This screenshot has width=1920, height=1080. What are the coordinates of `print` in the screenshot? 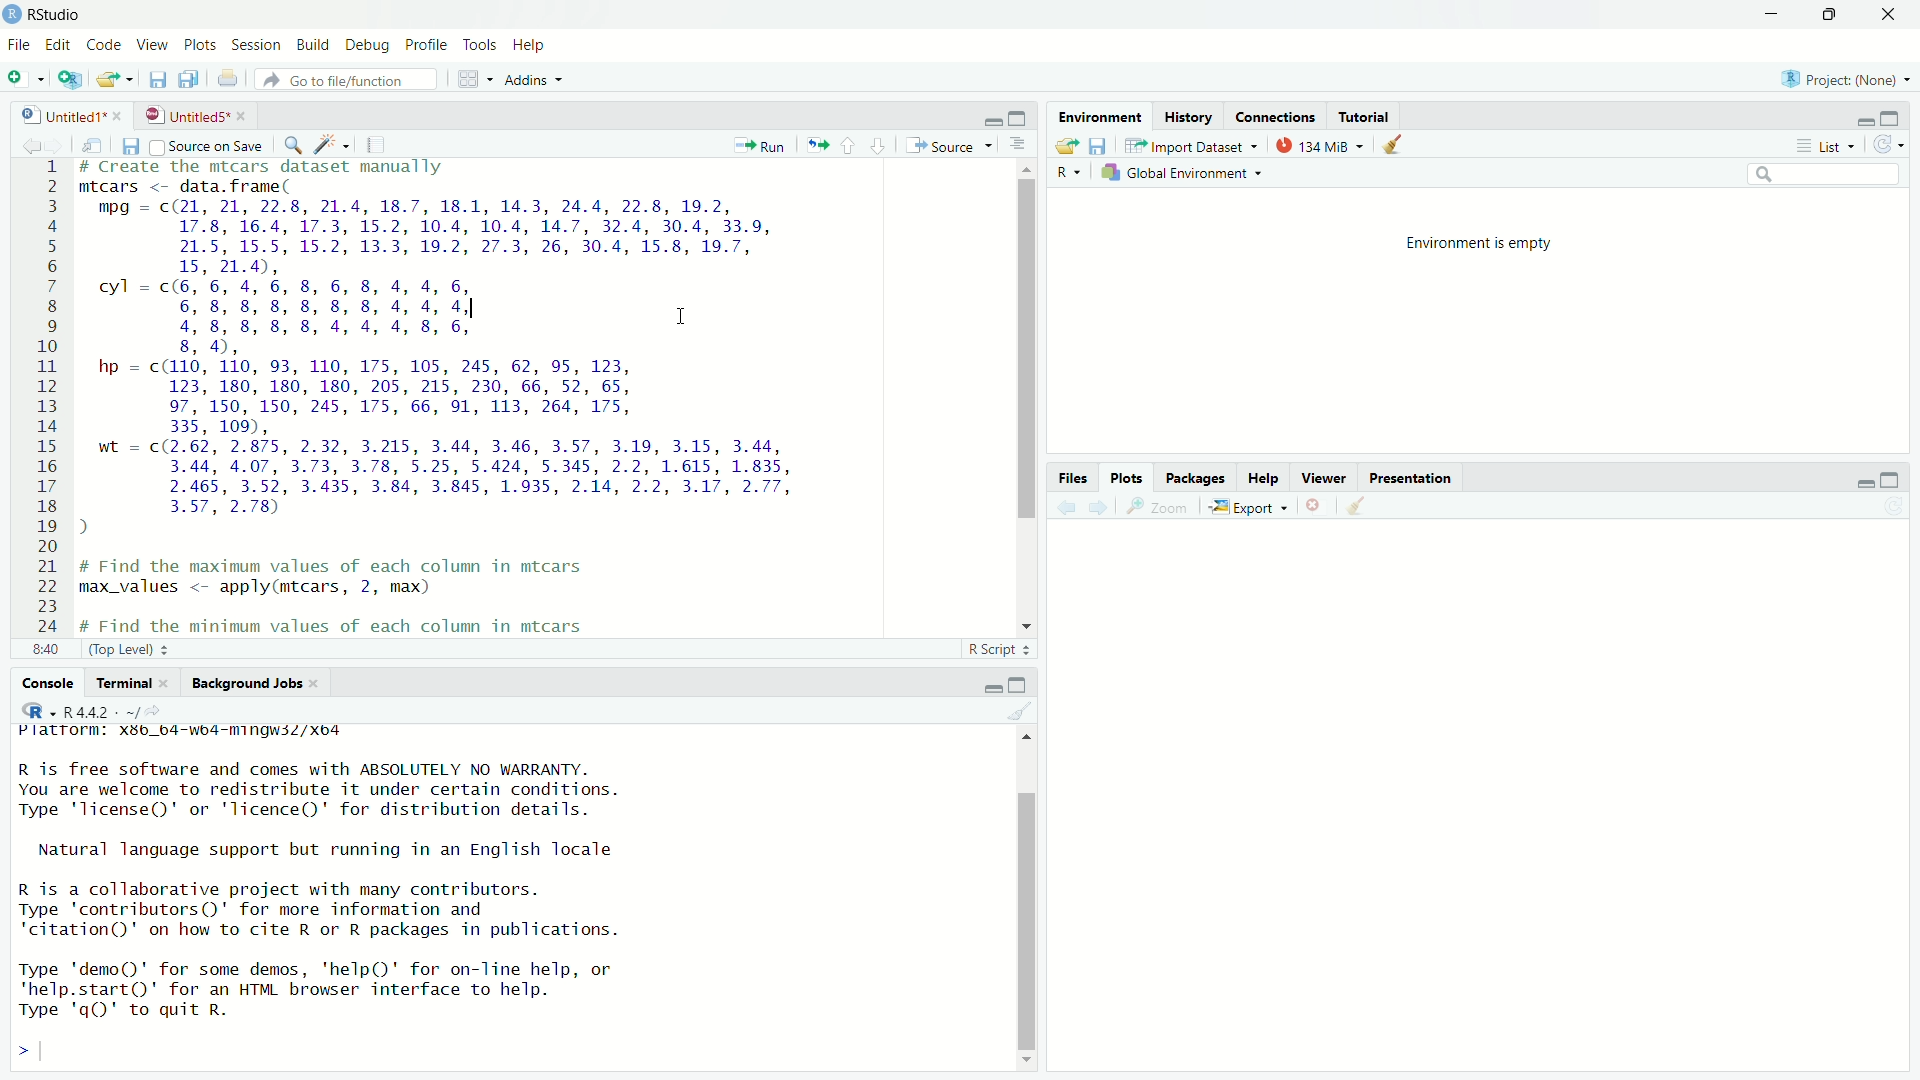 It's located at (227, 78).